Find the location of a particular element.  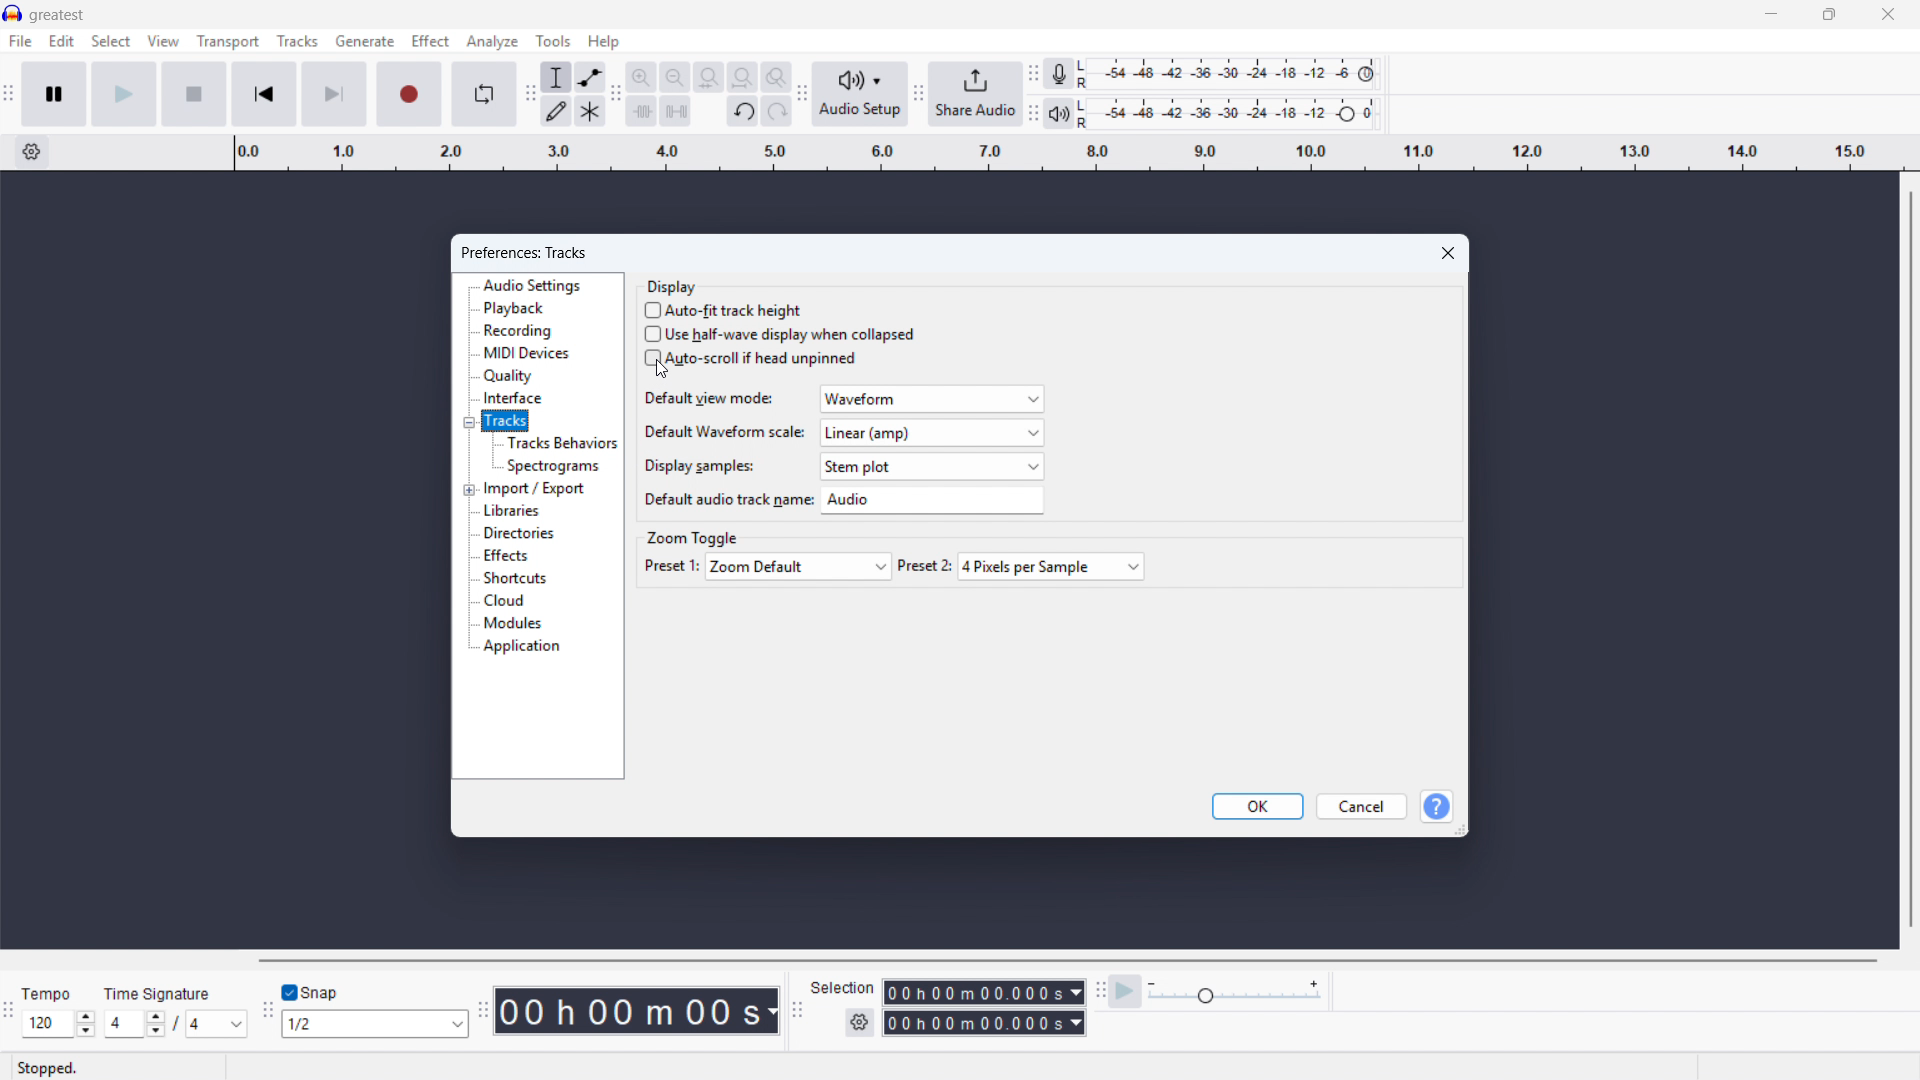

Recording metre  is located at coordinates (1058, 73).